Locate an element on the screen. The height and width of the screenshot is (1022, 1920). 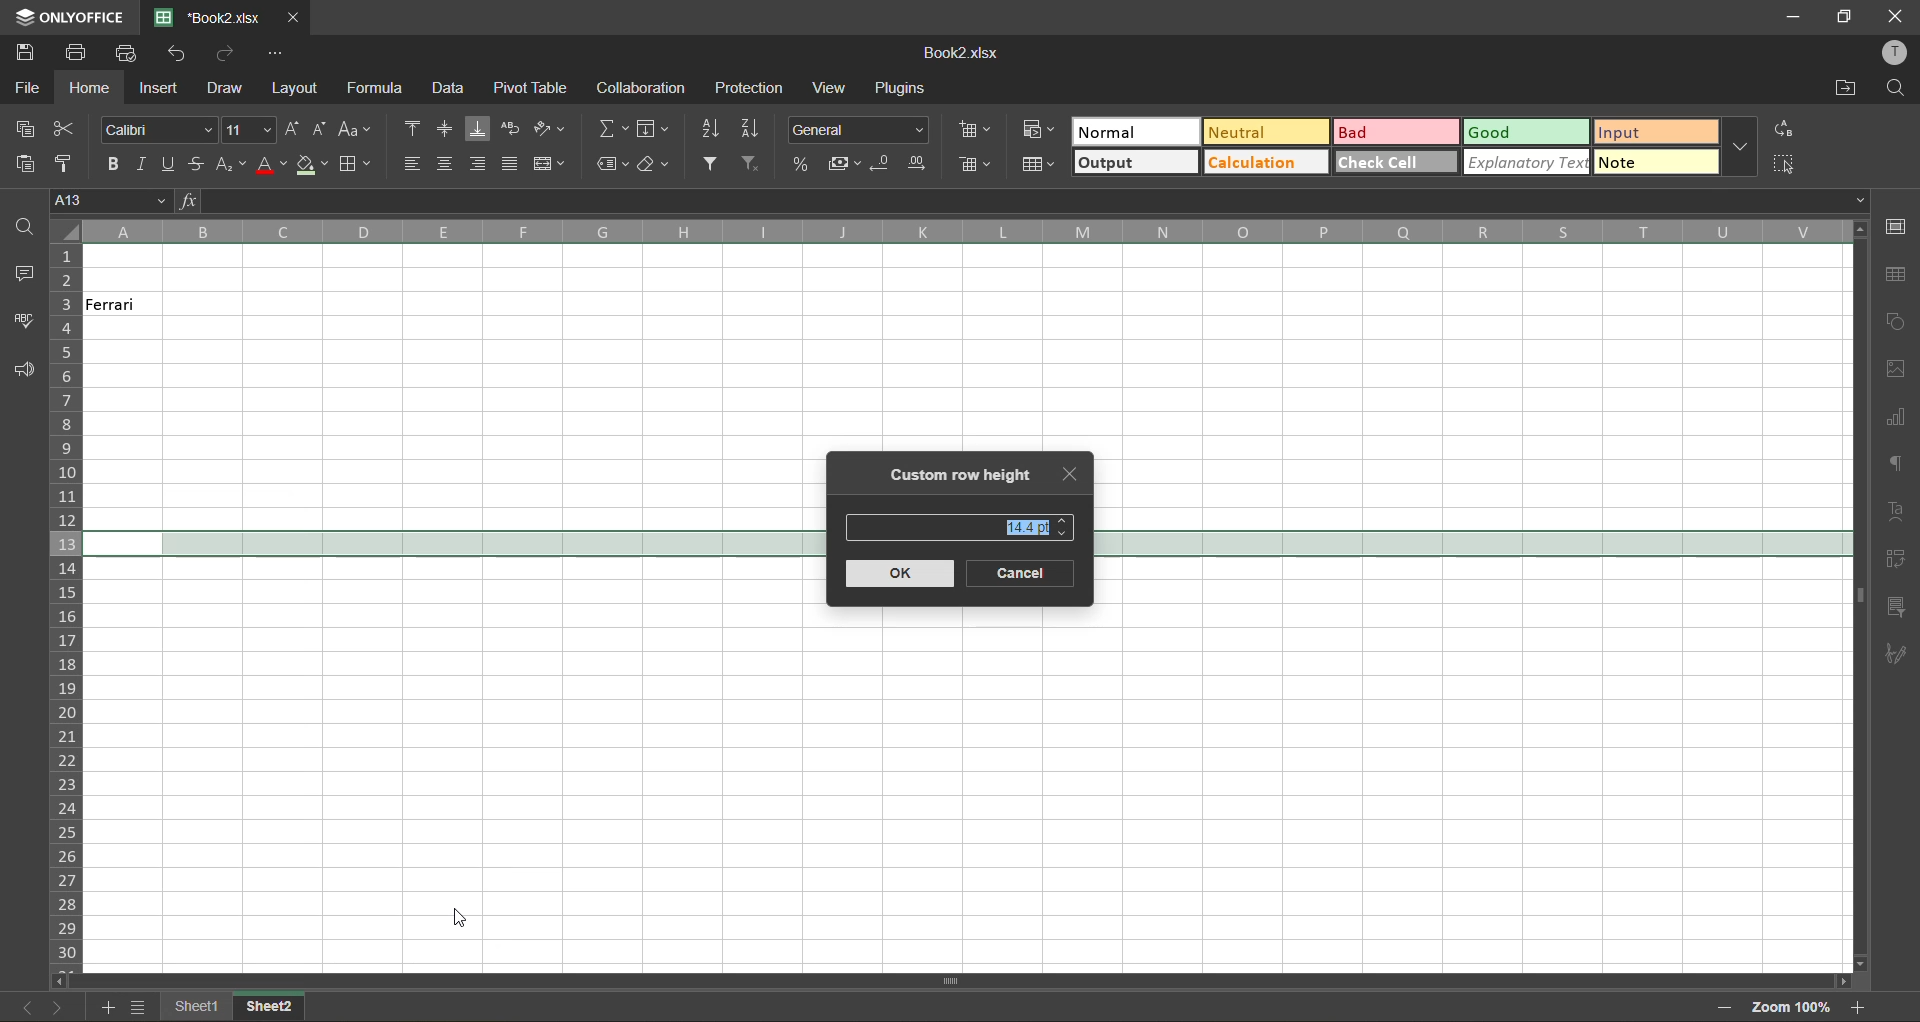
format as table is located at coordinates (1039, 164).